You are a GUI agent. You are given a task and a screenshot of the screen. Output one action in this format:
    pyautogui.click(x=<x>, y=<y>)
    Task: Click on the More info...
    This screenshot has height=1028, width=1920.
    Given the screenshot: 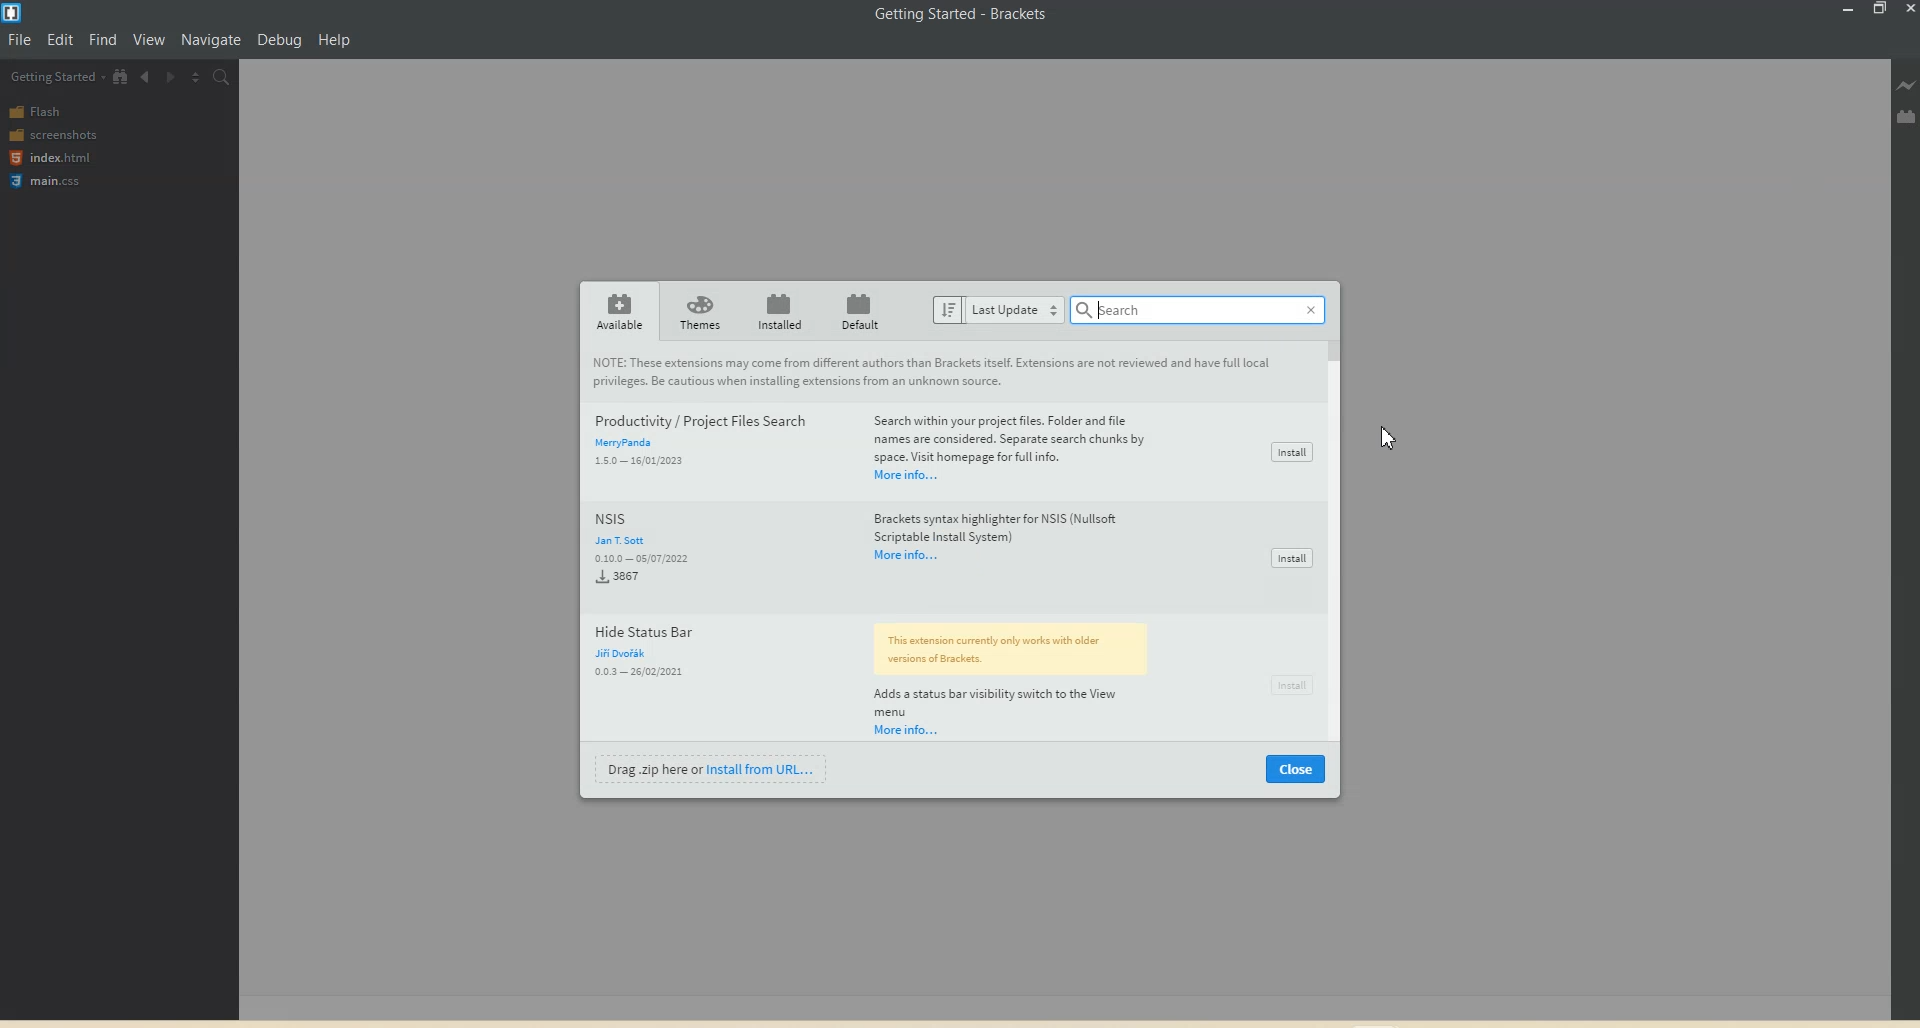 What is the action you would take?
    pyautogui.click(x=906, y=476)
    